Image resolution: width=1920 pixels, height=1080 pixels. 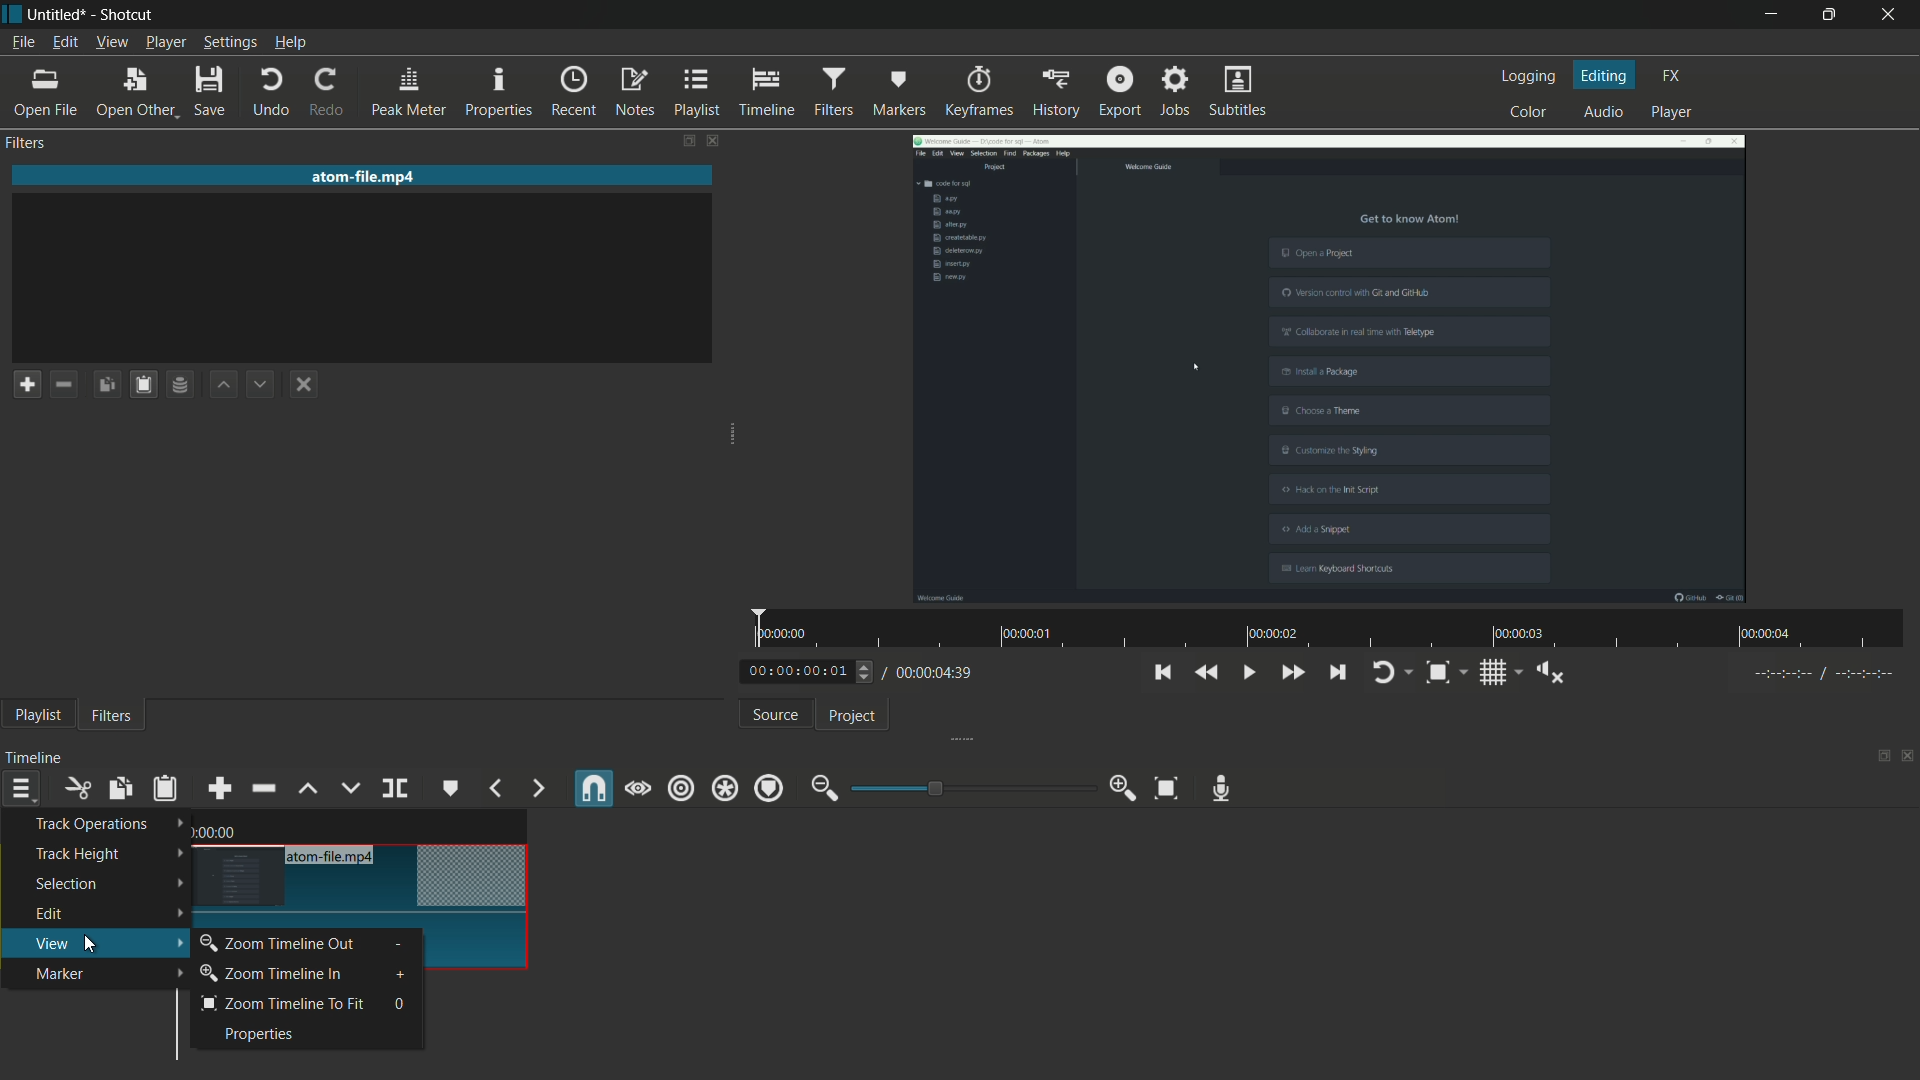 What do you see at coordinates (1246, 672) in the screenshot?
I see `toggle play or pause` at bounding box center [1246, 672].